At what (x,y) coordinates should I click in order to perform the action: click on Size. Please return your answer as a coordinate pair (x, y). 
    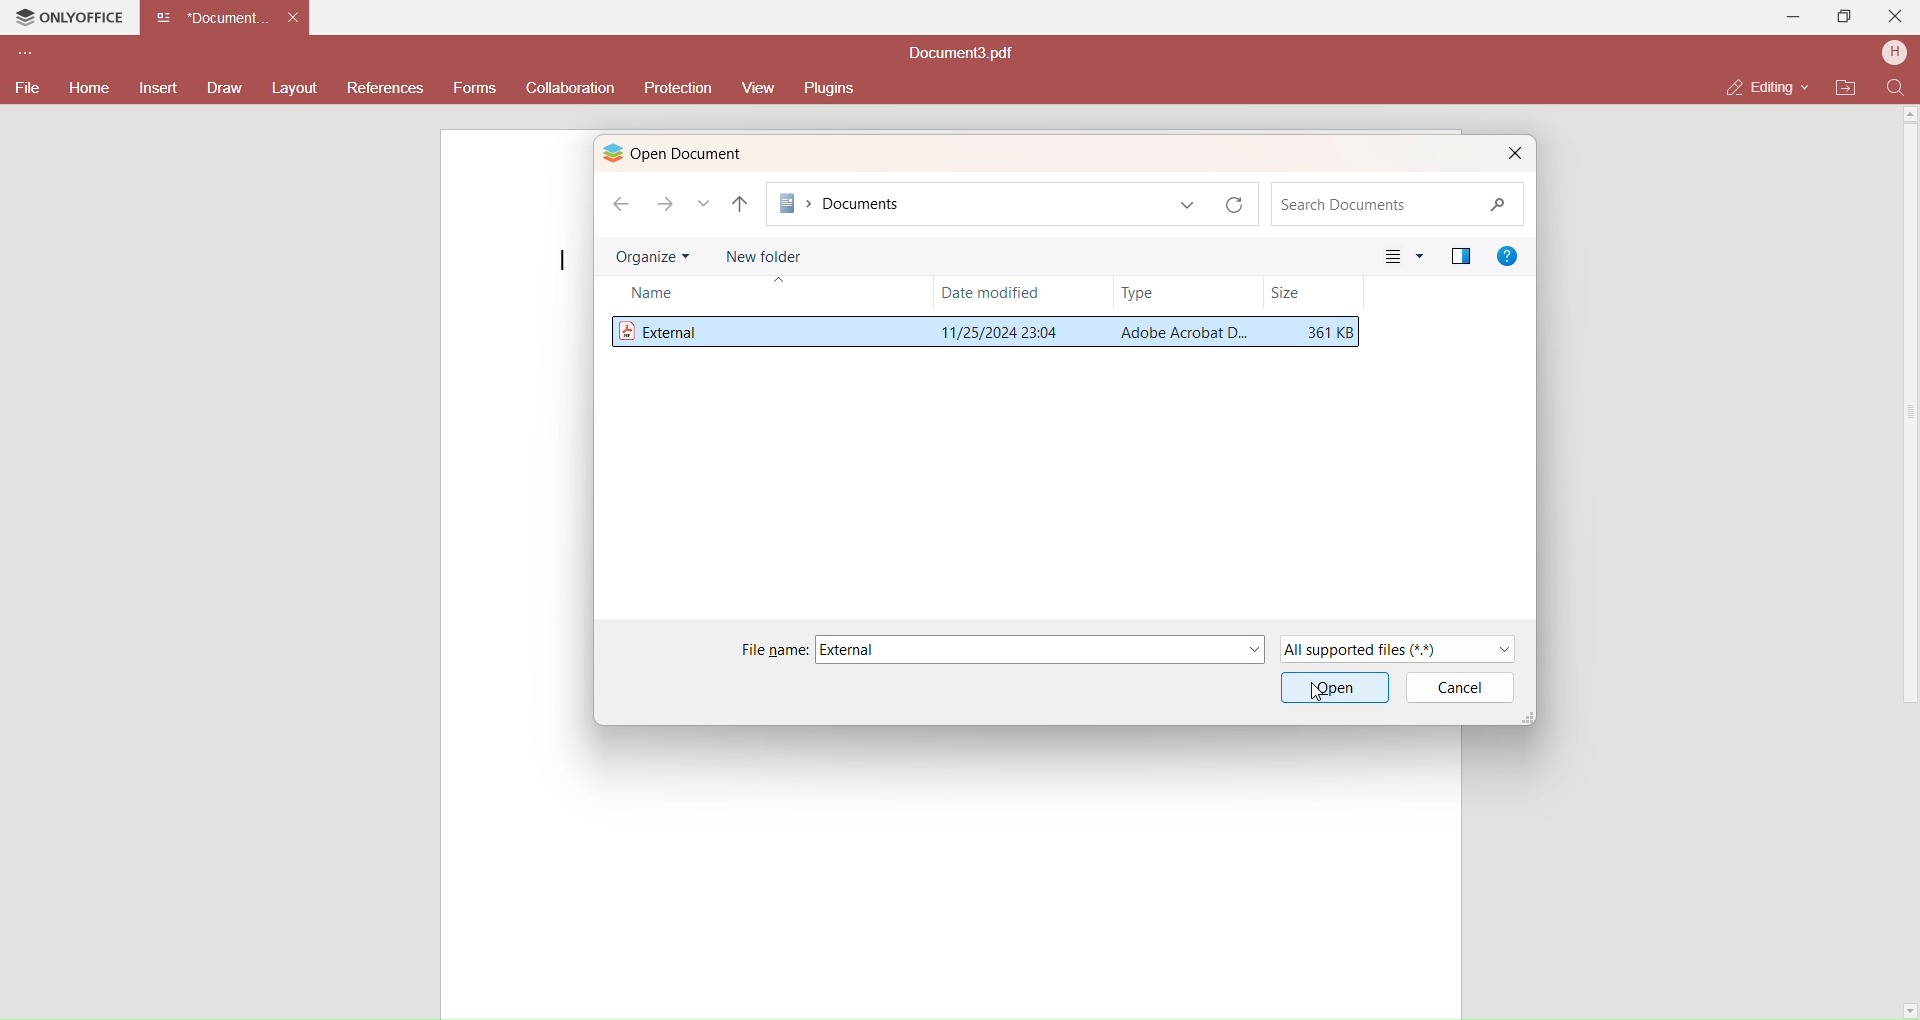
    Looking at the image, I should click on (1287, 294).